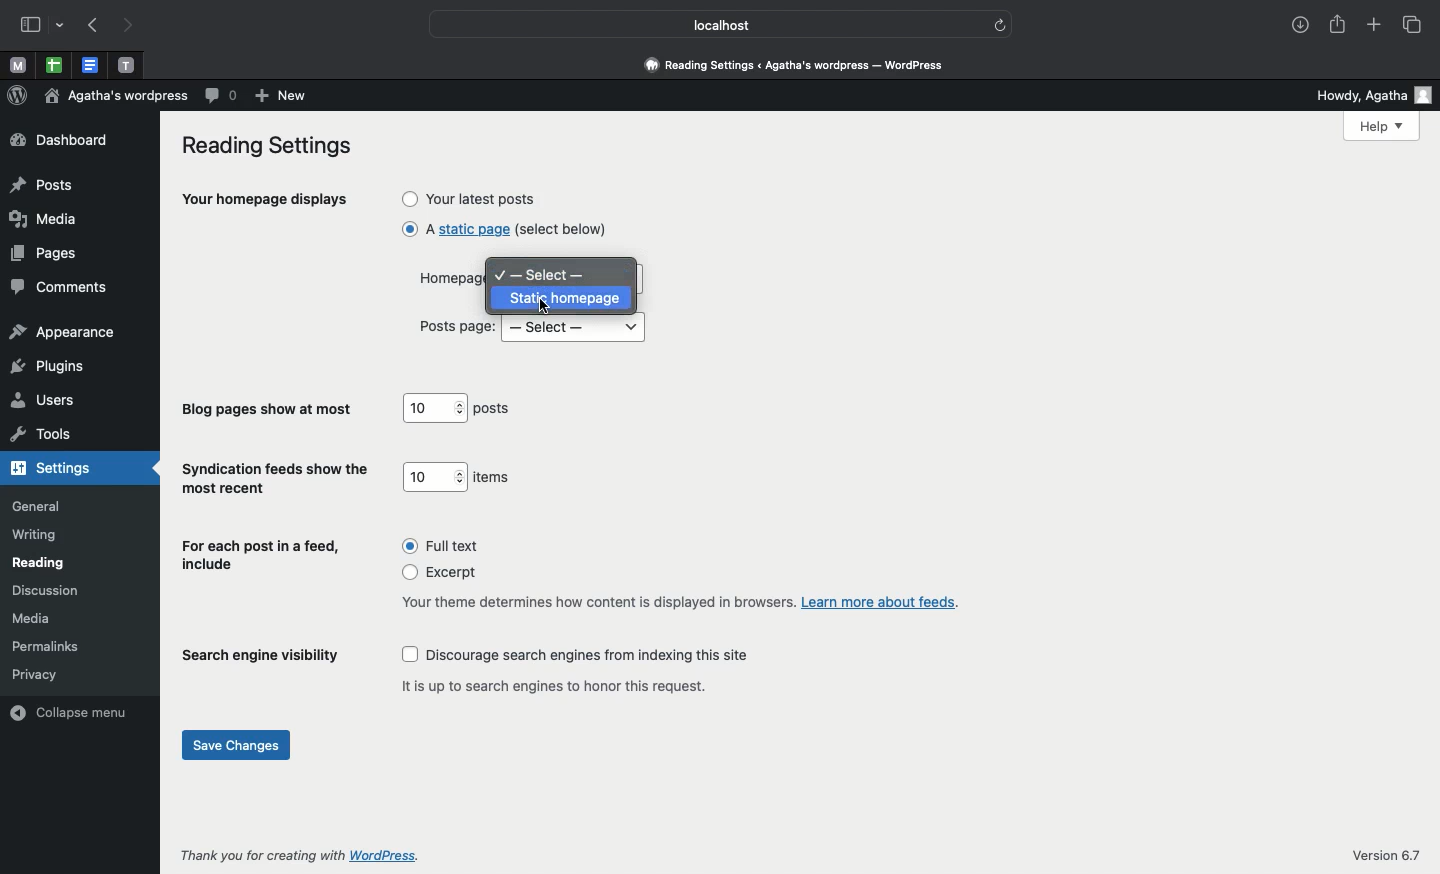 The height and width of the screenshot is (874, 1440). I want to click on 10, so click(435, 476).